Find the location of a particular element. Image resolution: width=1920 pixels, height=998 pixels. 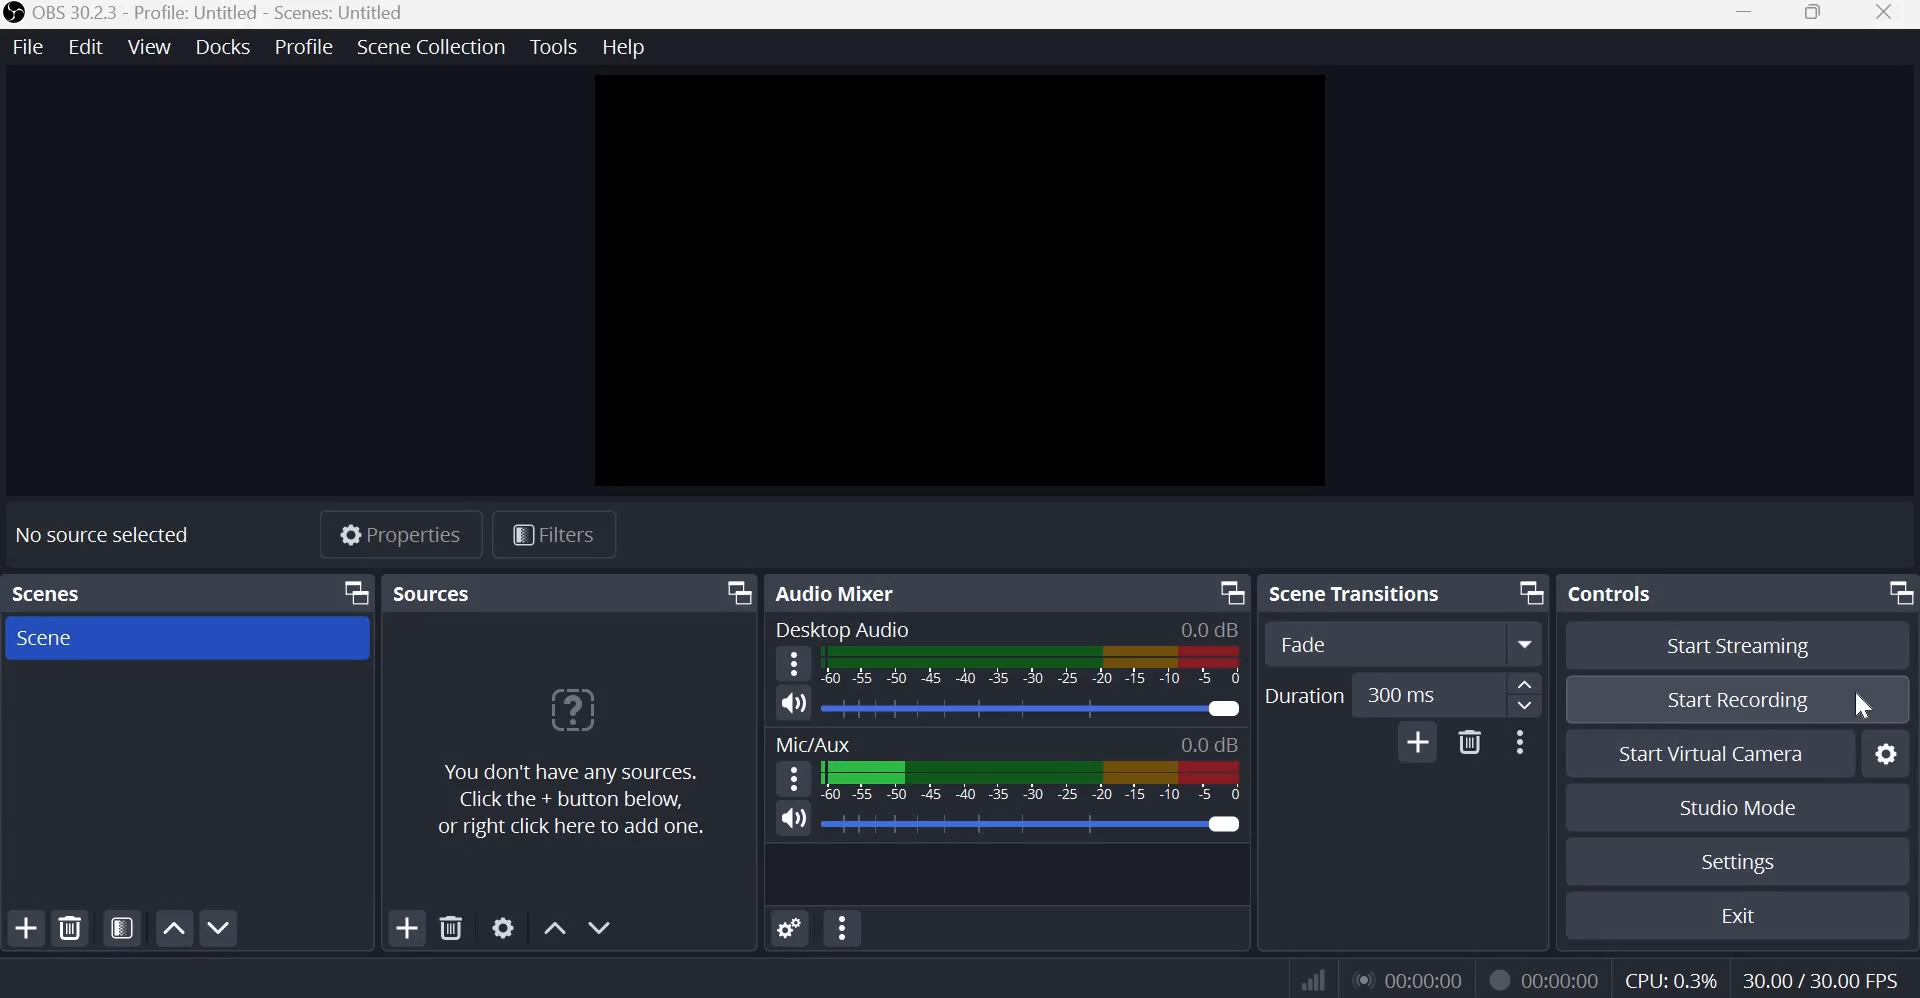

Dock Options icon is located at coordinates (353, 593).